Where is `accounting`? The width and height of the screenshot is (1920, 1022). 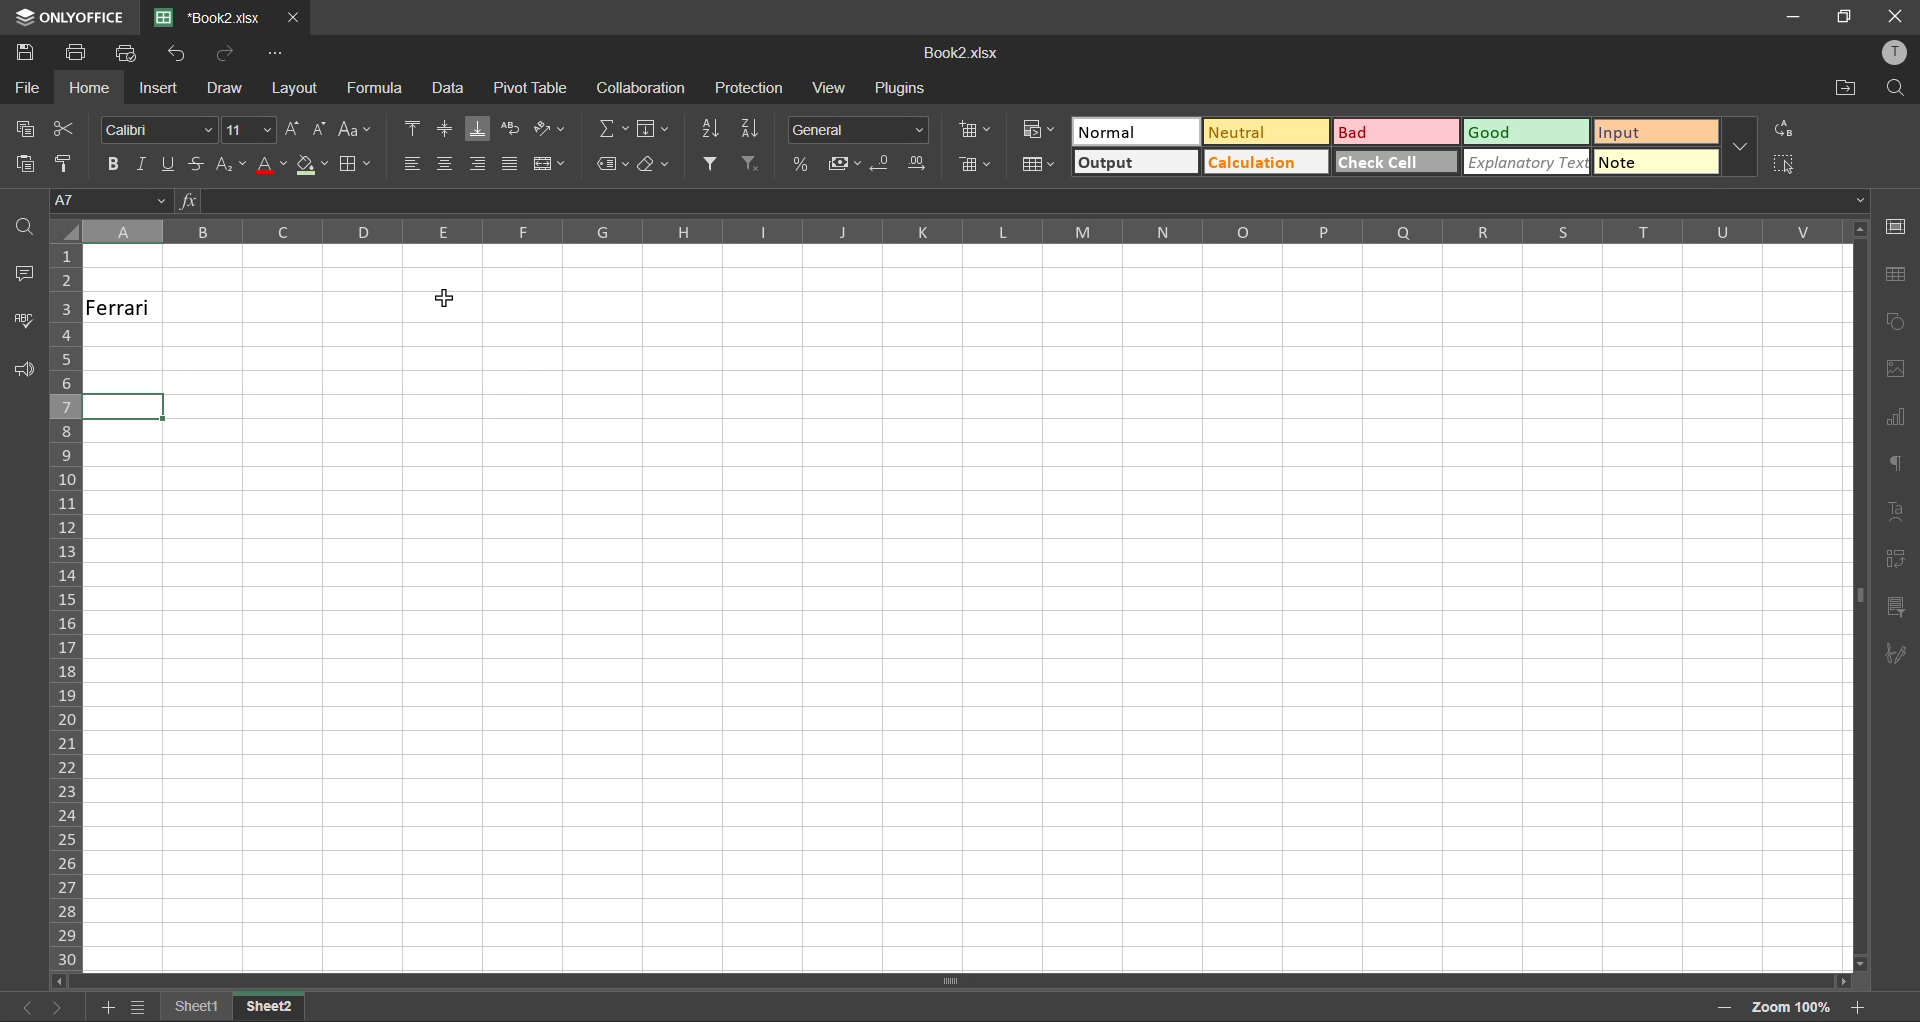 accounting is located at coordinates (844, 164).